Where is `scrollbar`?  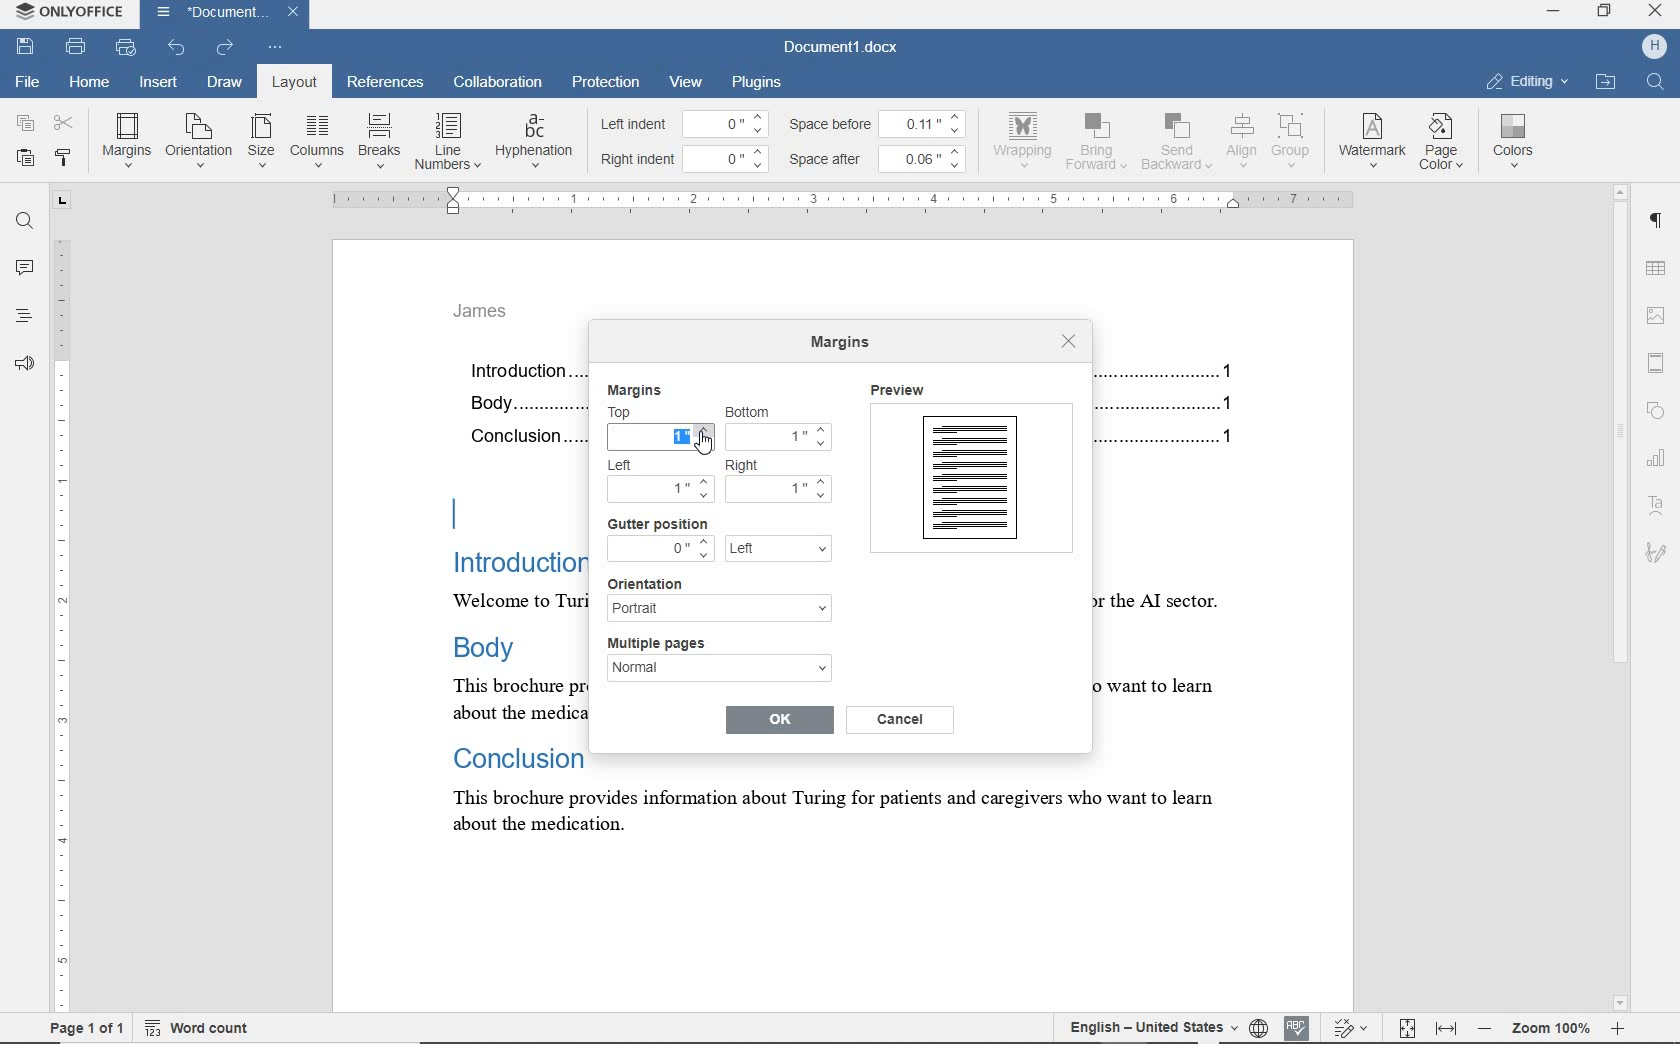 scrollbar is located at coordinates (1621, 598).